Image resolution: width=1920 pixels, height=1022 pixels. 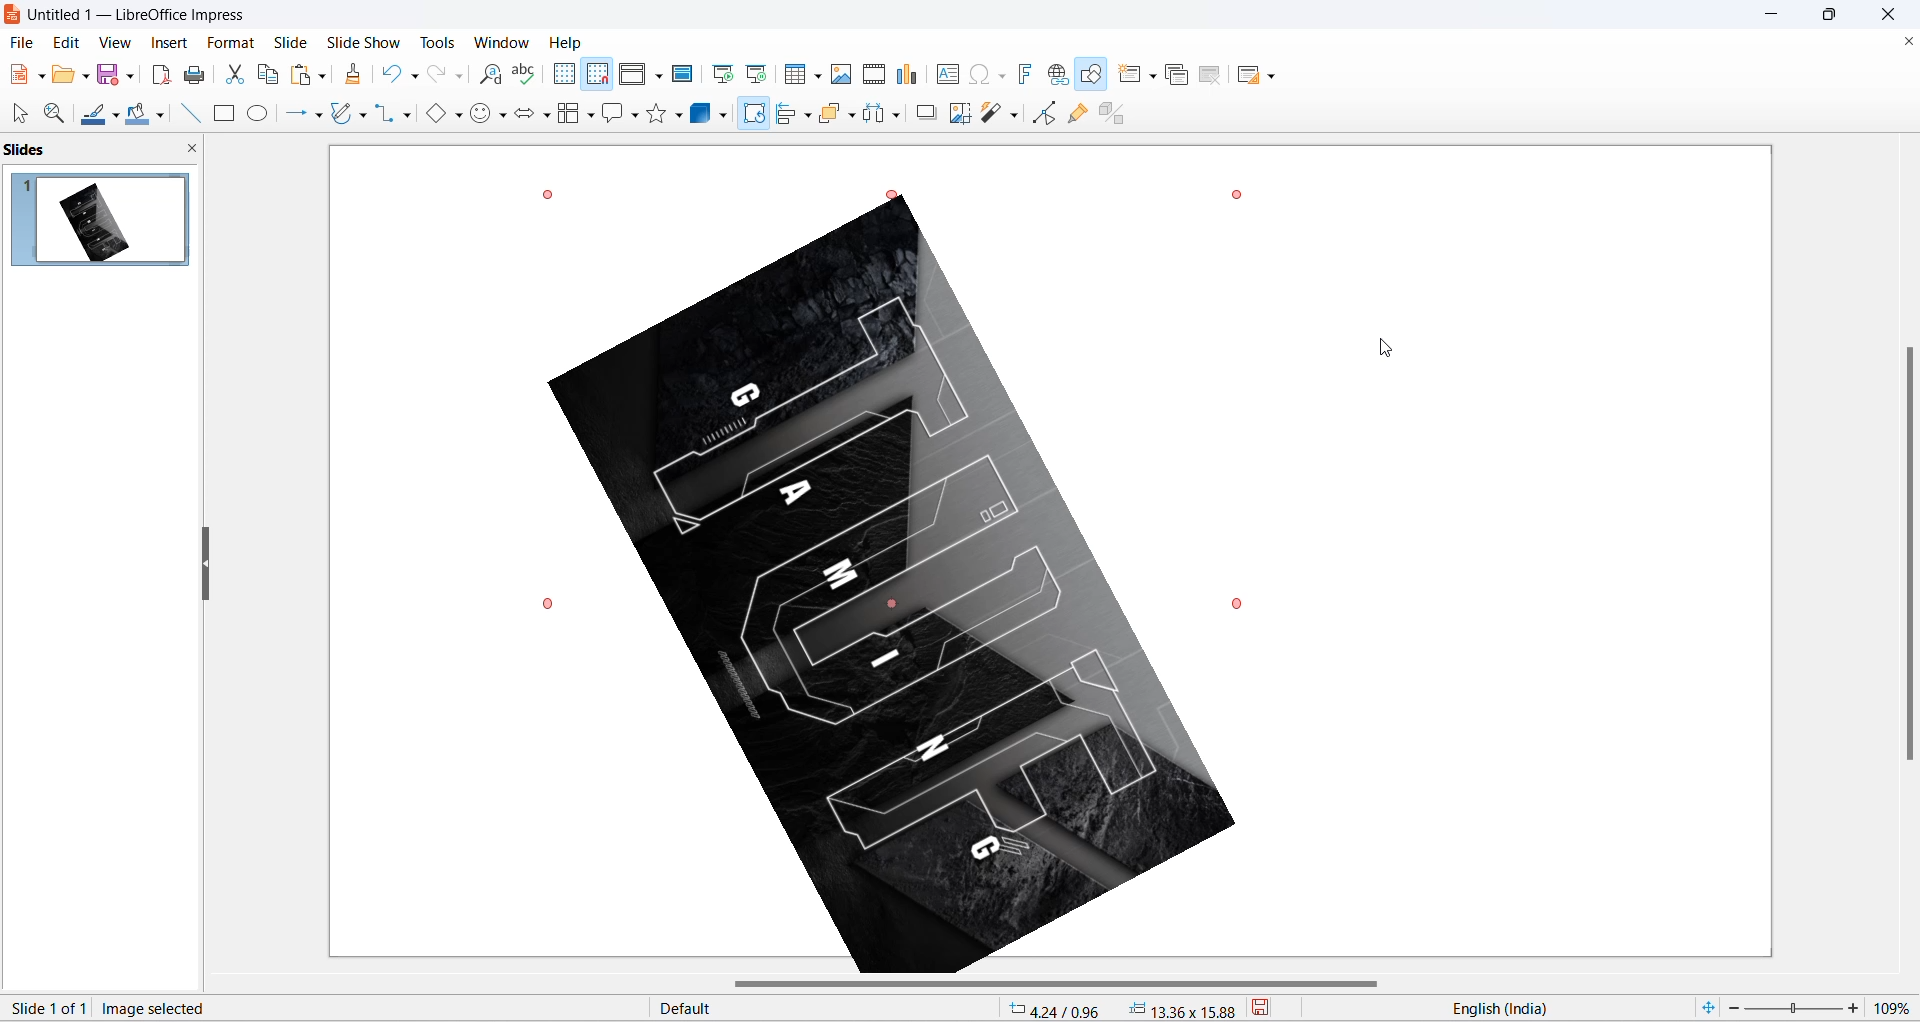 What do you see at coordinates (1792, 1009) in the screenshot?
I see `zoom slider` at bounding box center [1792, 1009].